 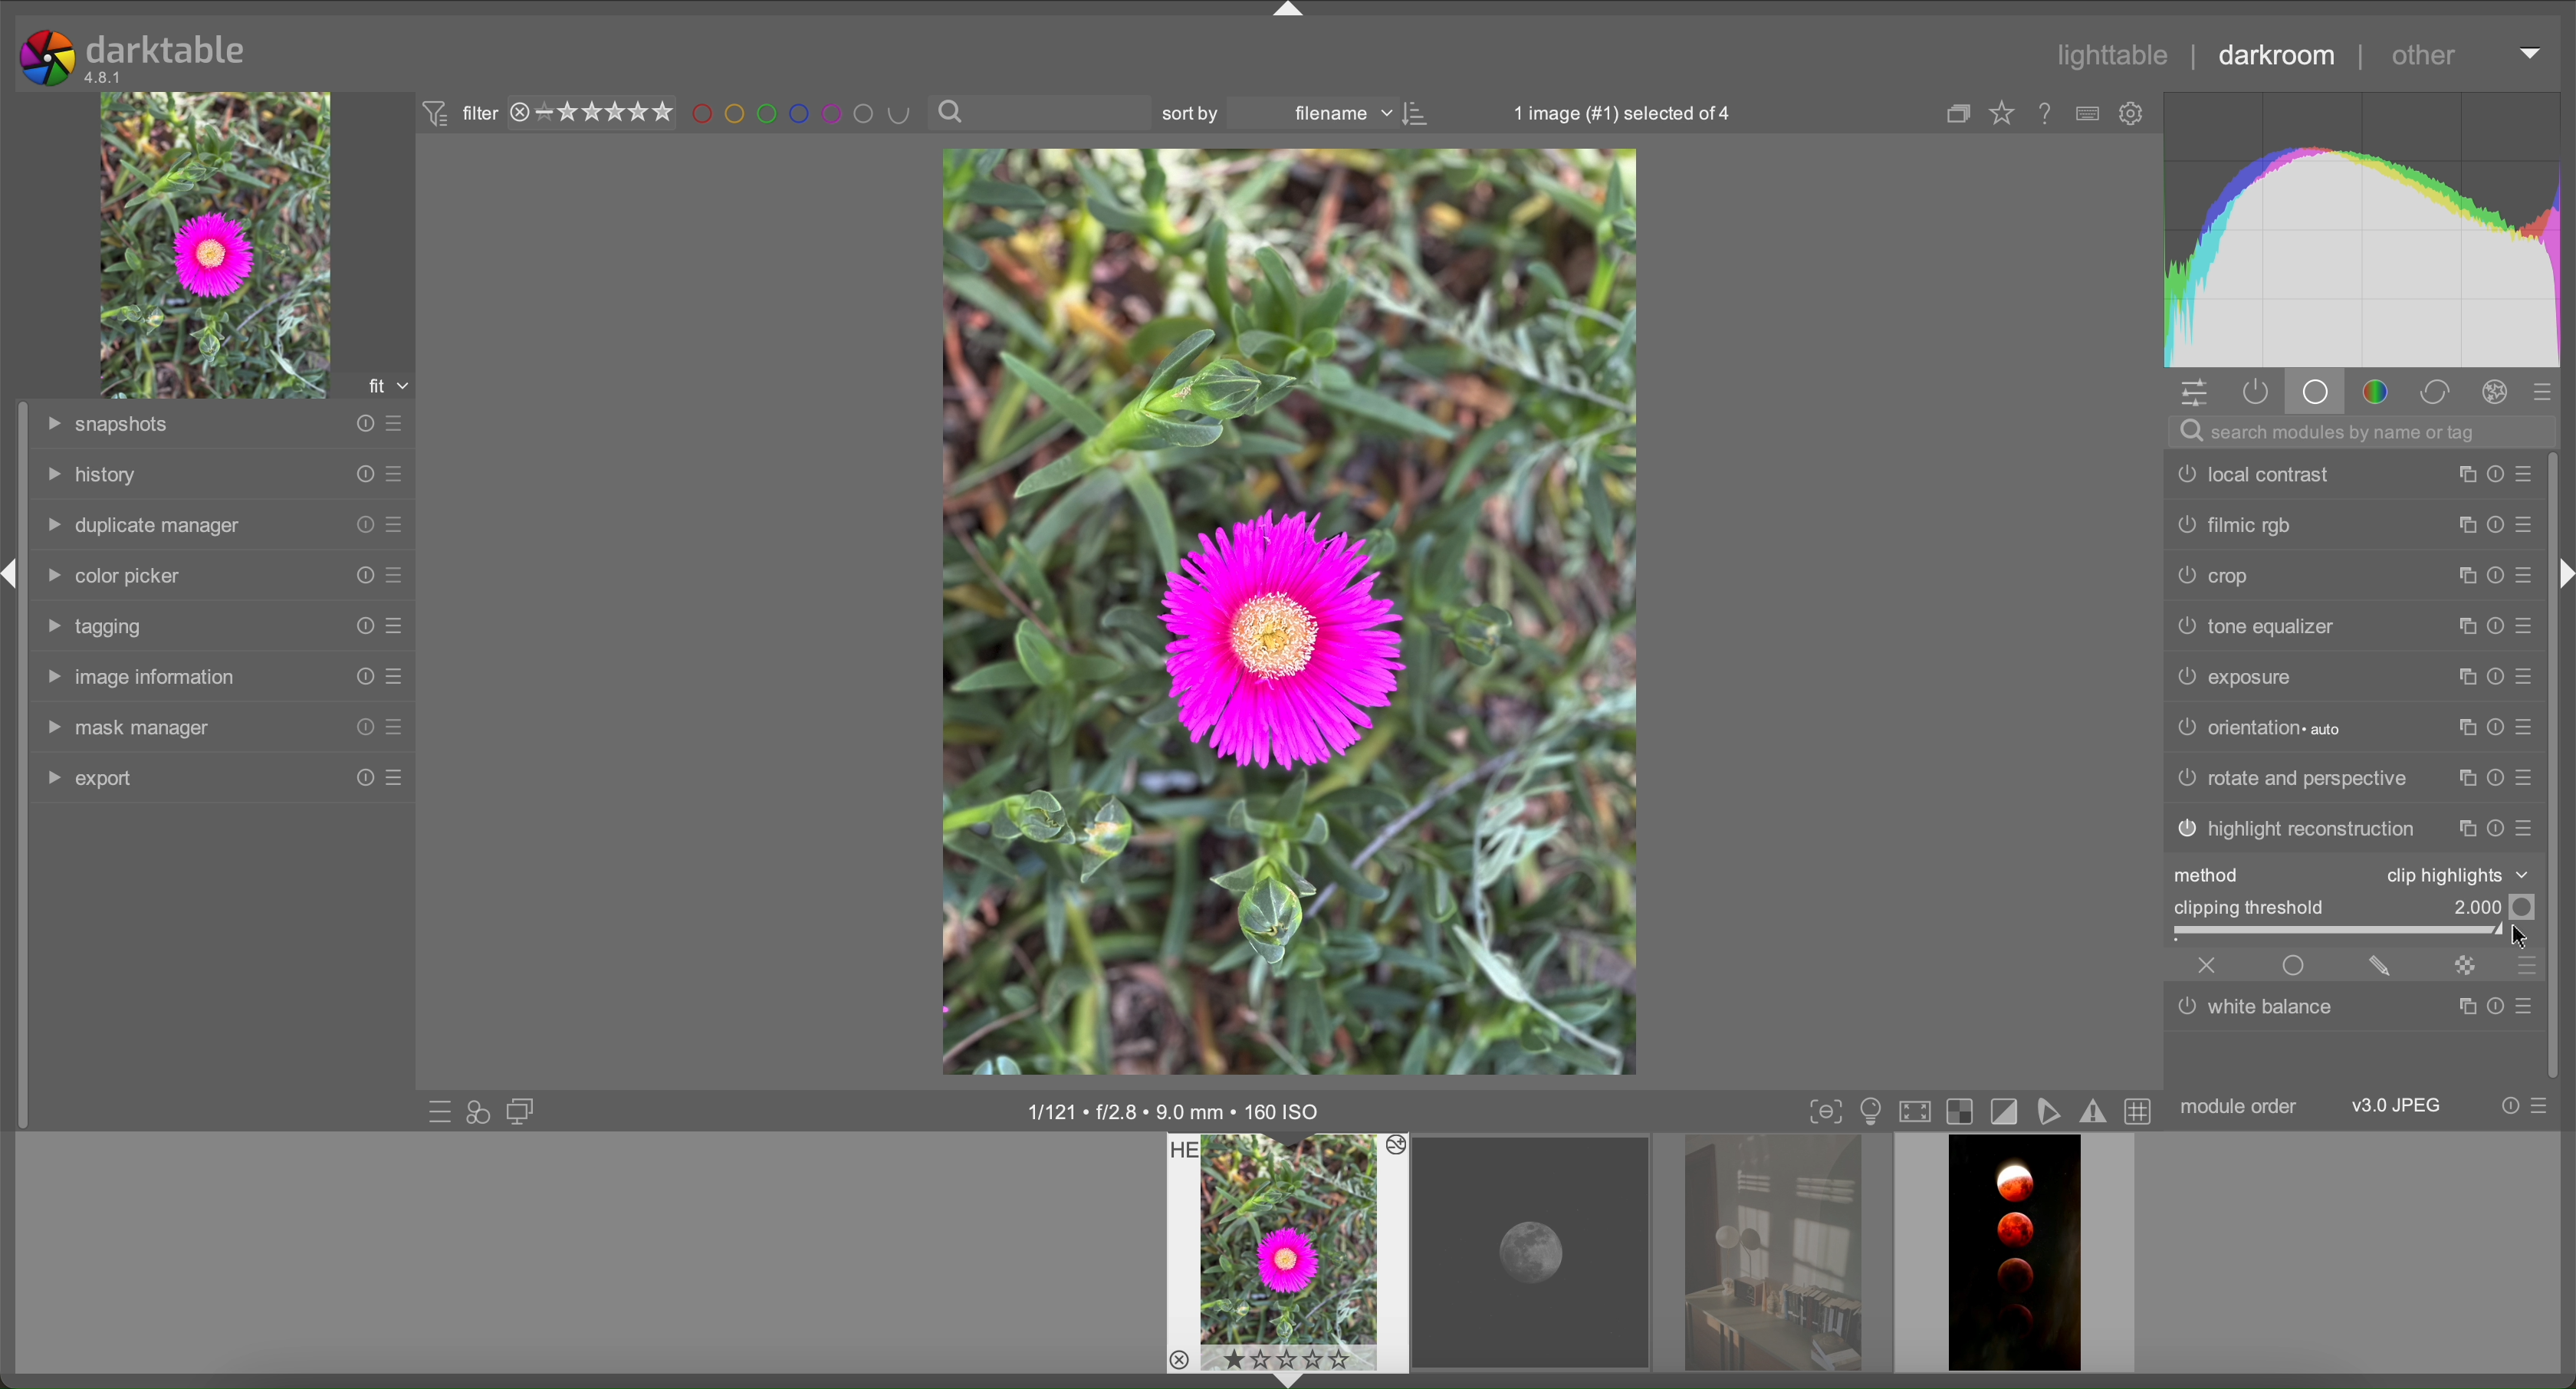 I want to click on reset presets, so click(x=2494, y=828).